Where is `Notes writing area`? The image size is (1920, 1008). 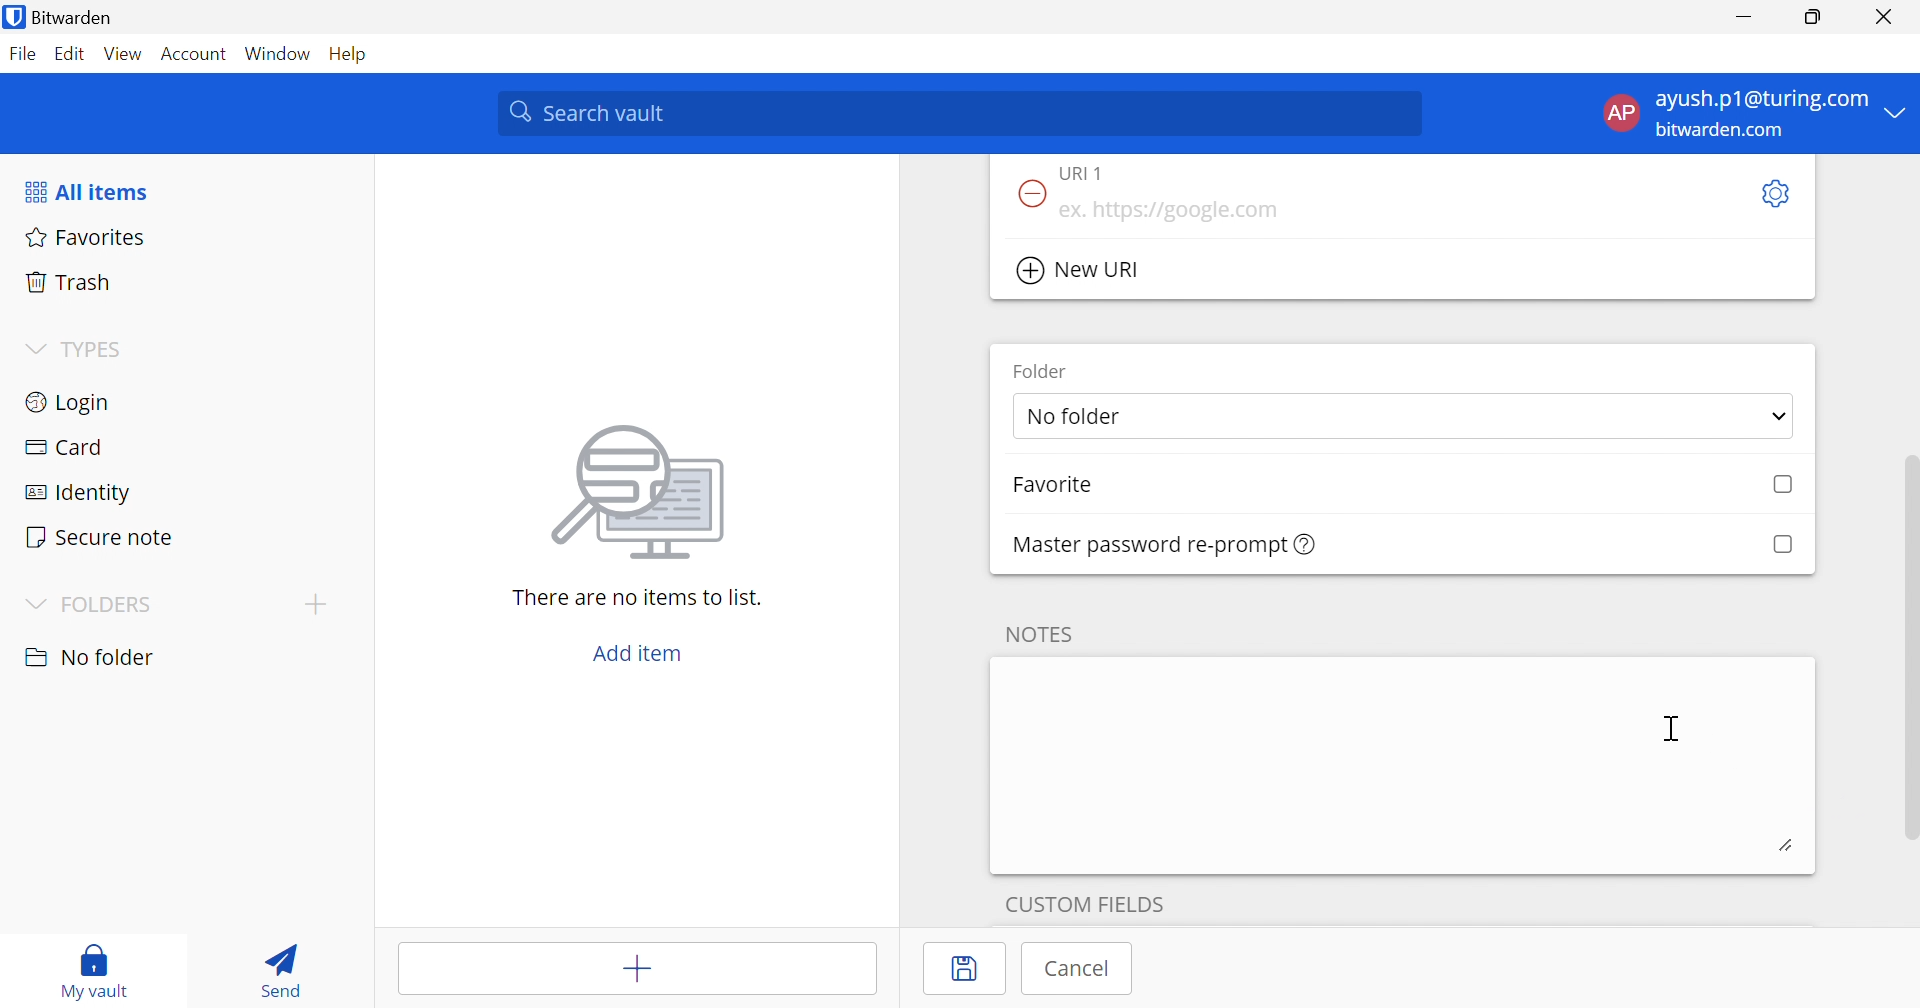 Notes writing area is located at coordinates (1403, 764).